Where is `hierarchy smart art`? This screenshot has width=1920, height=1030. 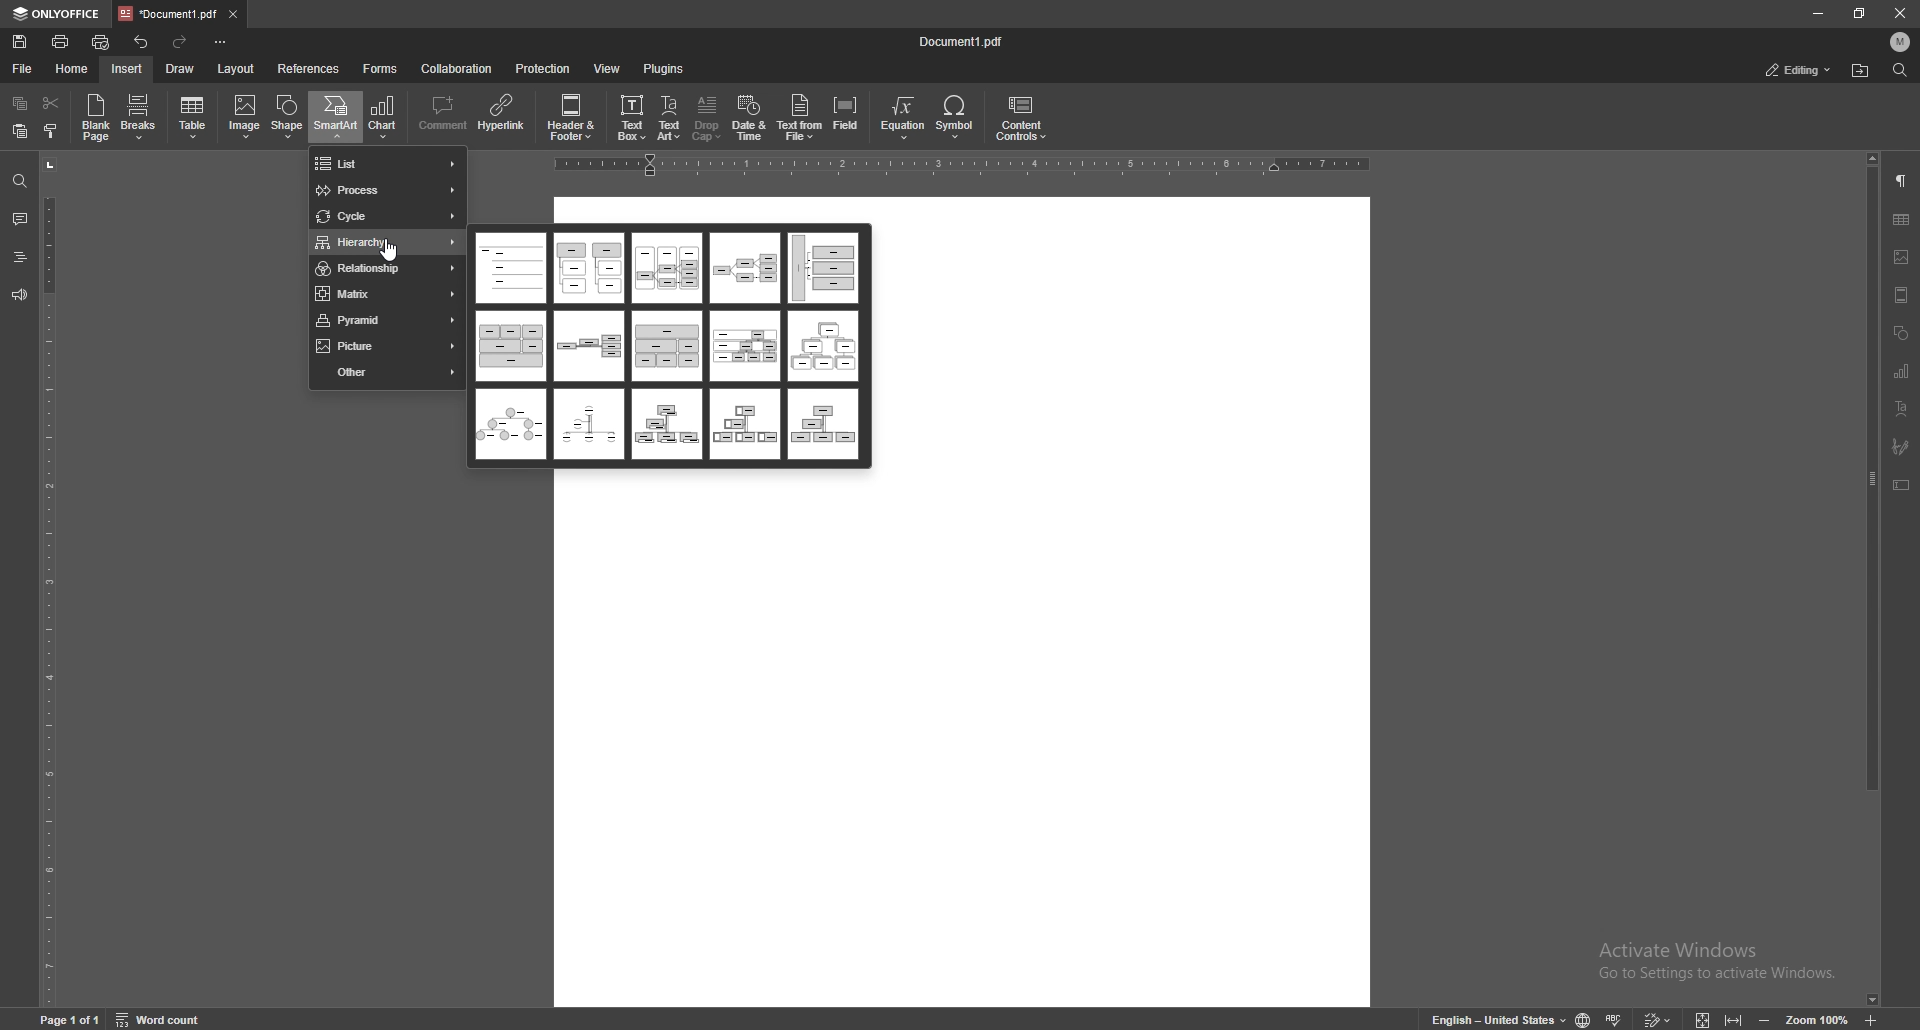
hierarchy smart art is located at coordinates (745, 345).